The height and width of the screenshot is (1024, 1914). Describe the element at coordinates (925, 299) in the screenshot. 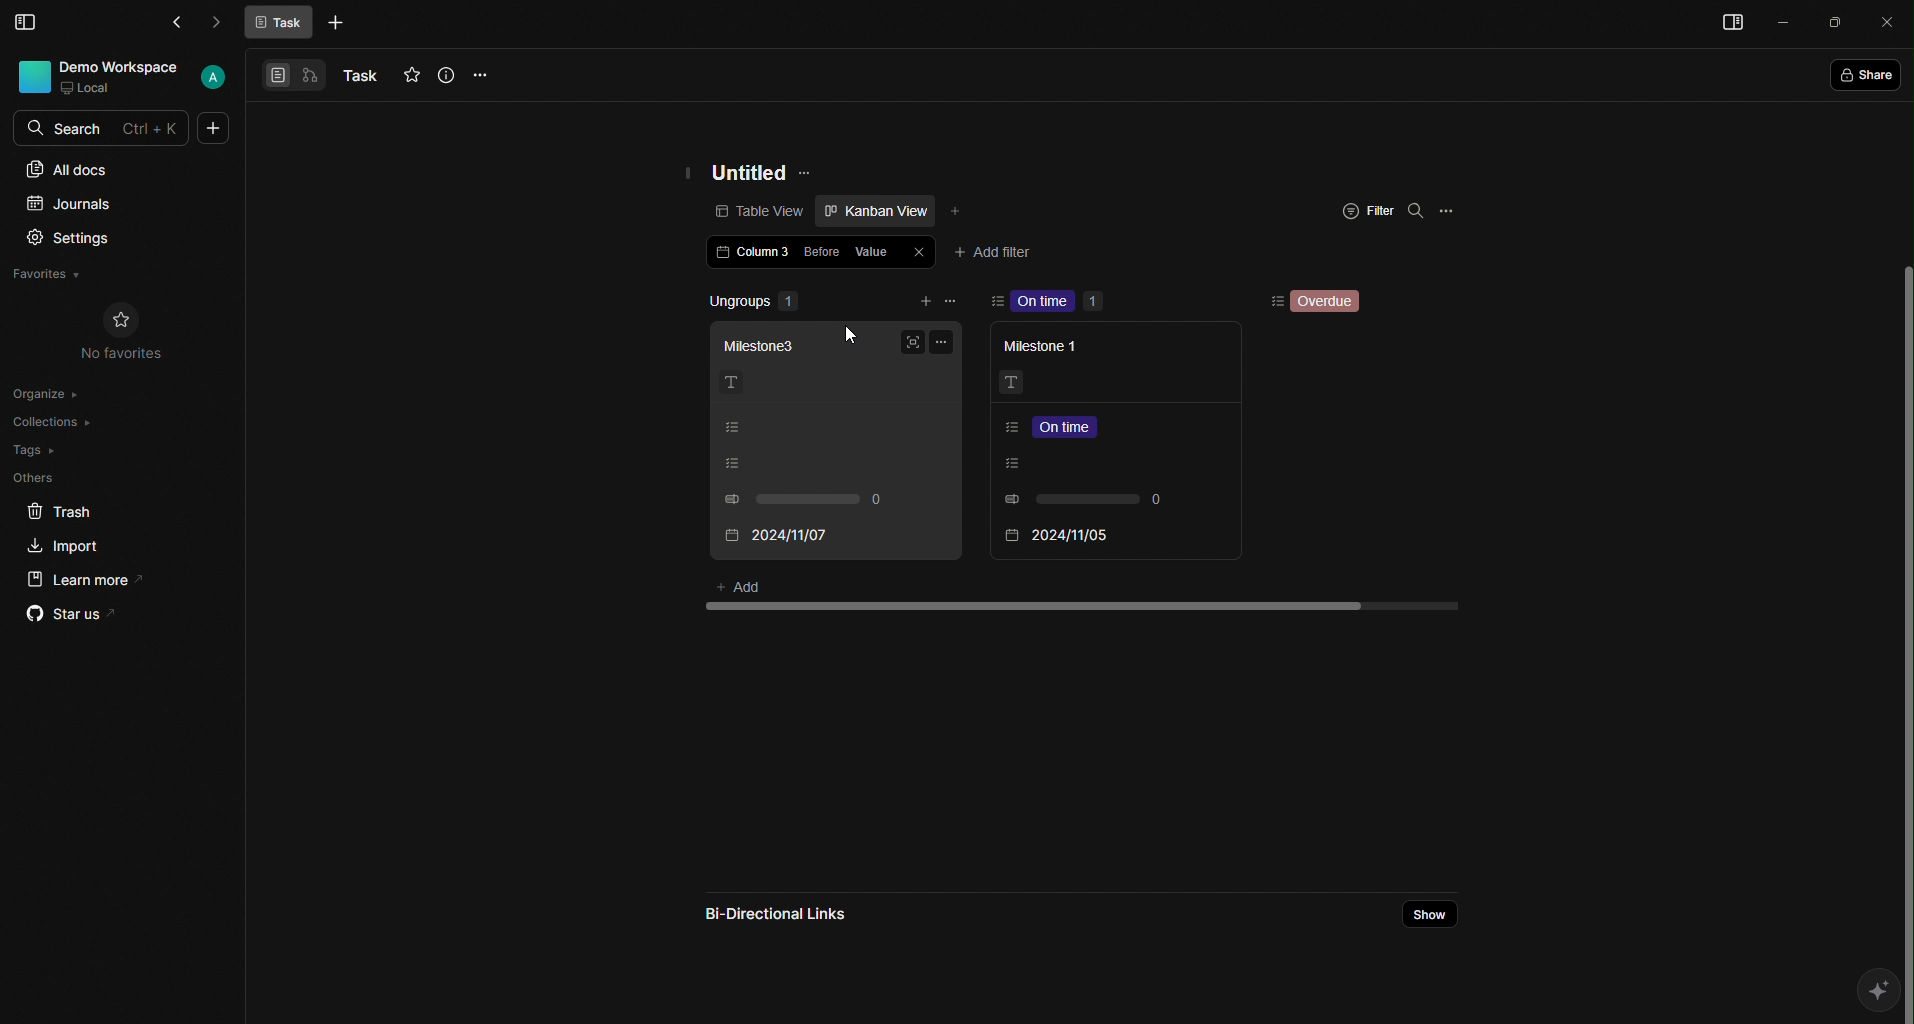

I see `add` at that location.